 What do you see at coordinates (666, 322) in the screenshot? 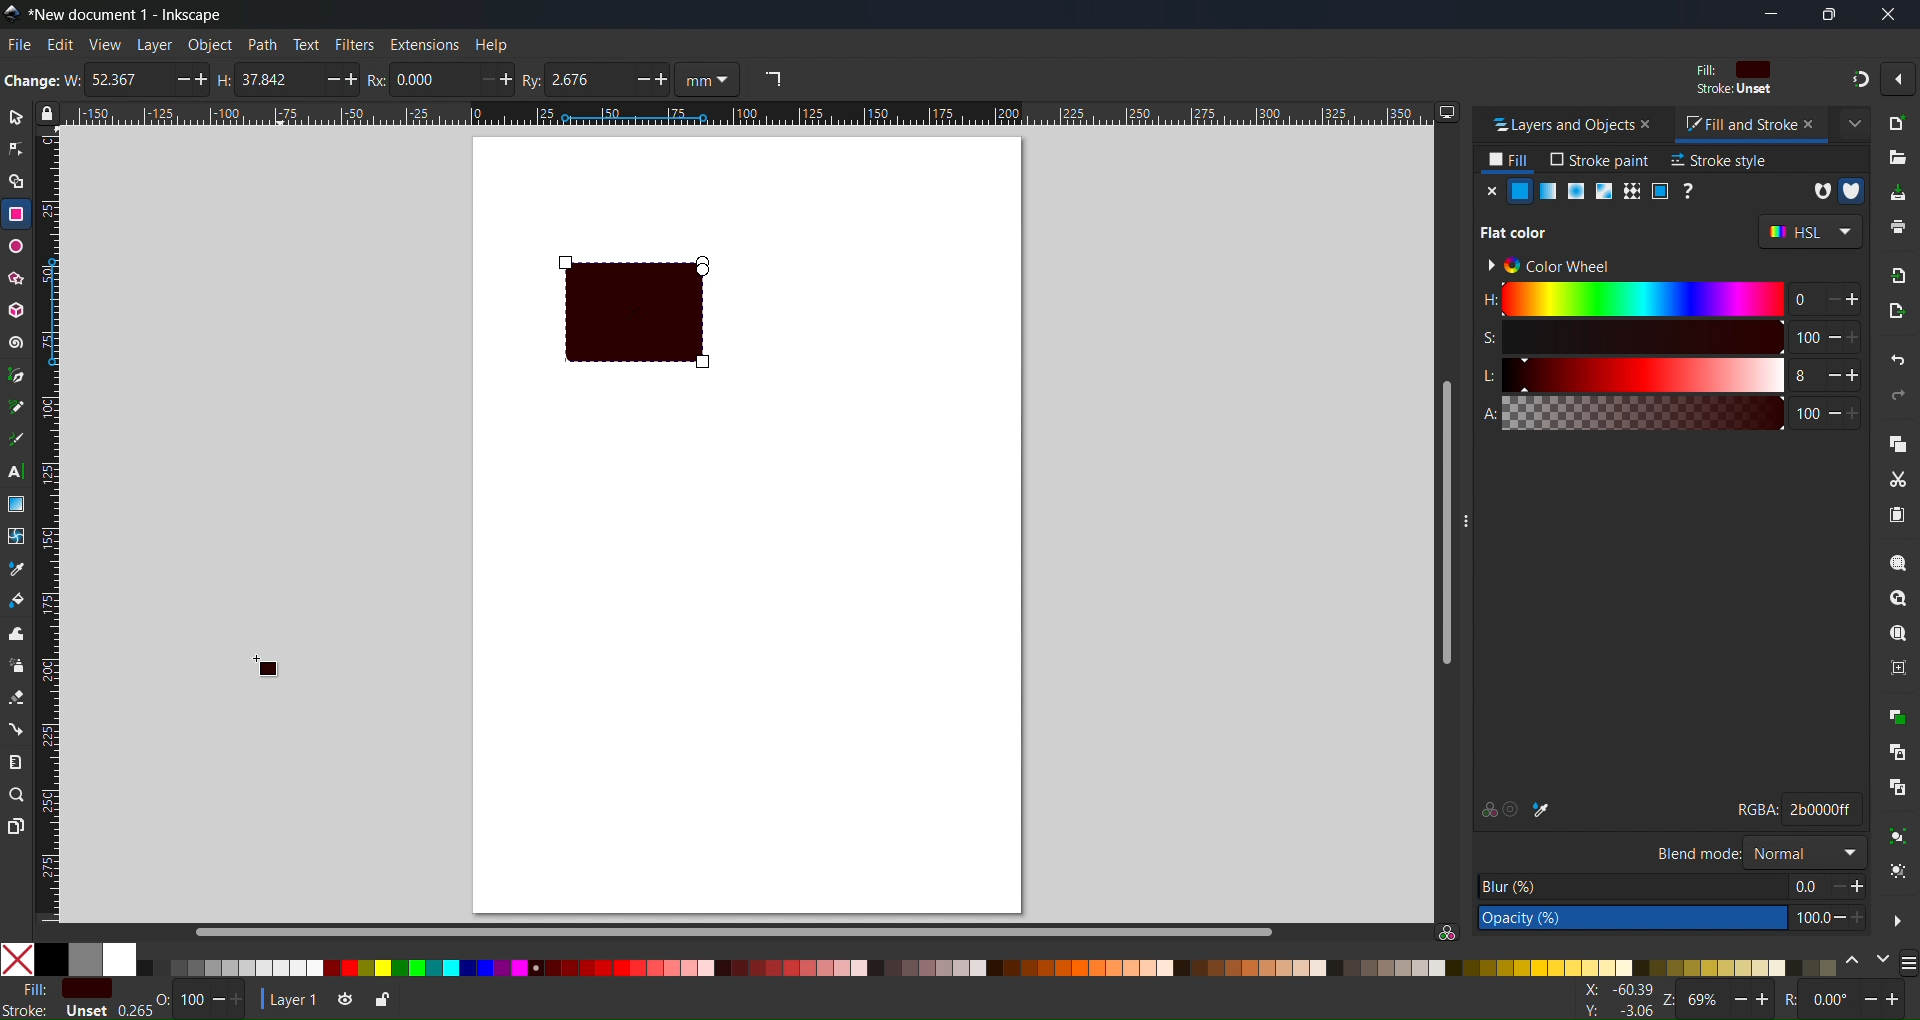
I see `Rectangle Flipped` at bounding box center [666, 322].